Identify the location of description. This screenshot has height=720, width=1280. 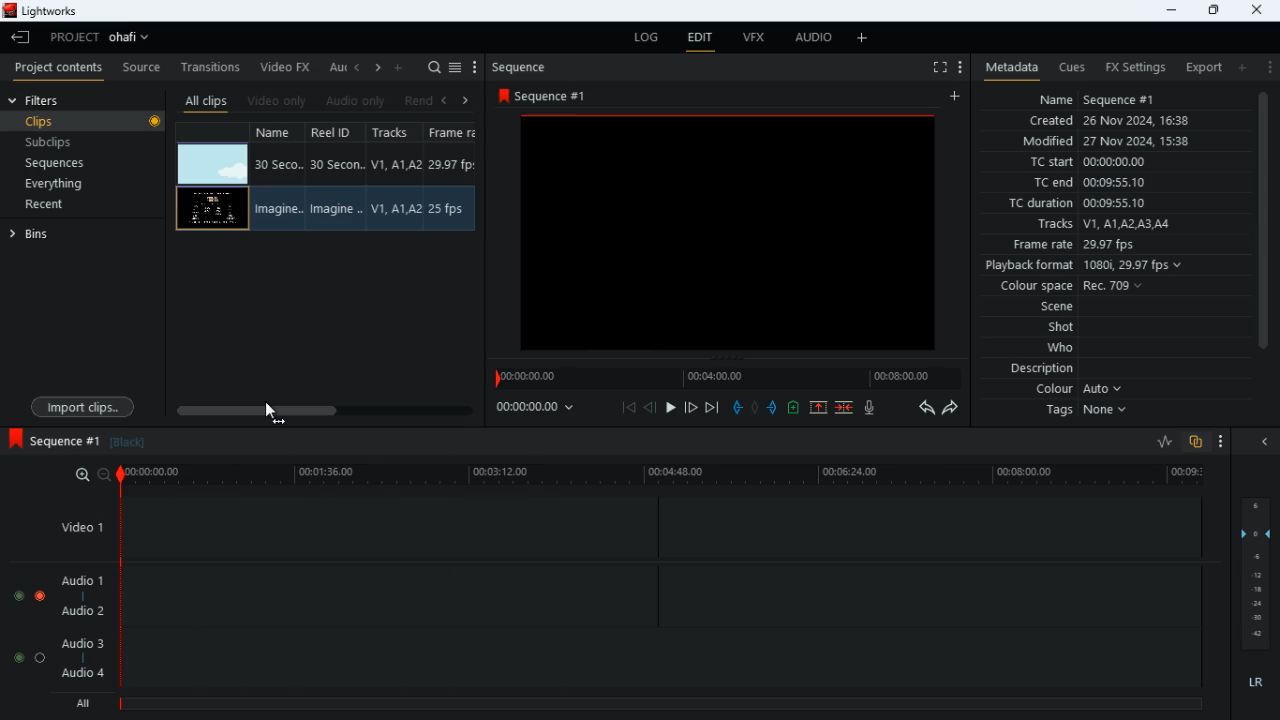
(1034, 370).